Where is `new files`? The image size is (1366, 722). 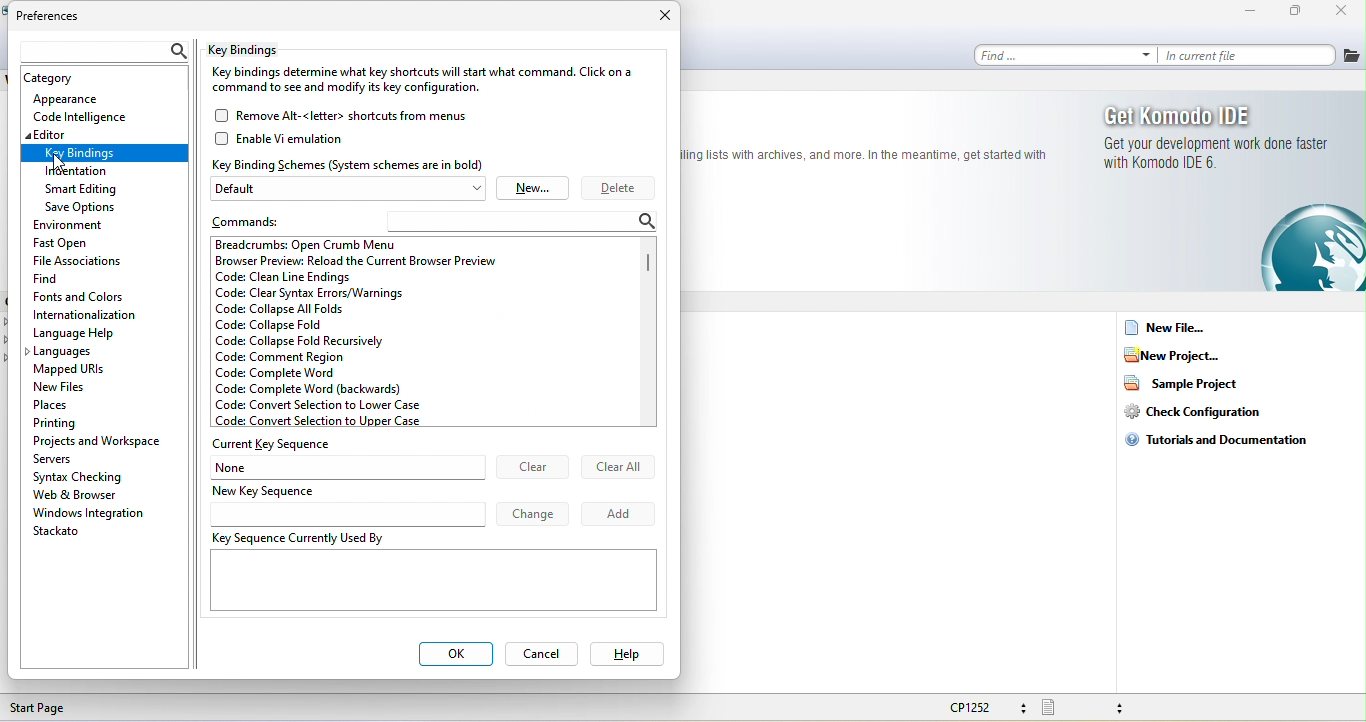
new files is located at coordinates (68, 386).